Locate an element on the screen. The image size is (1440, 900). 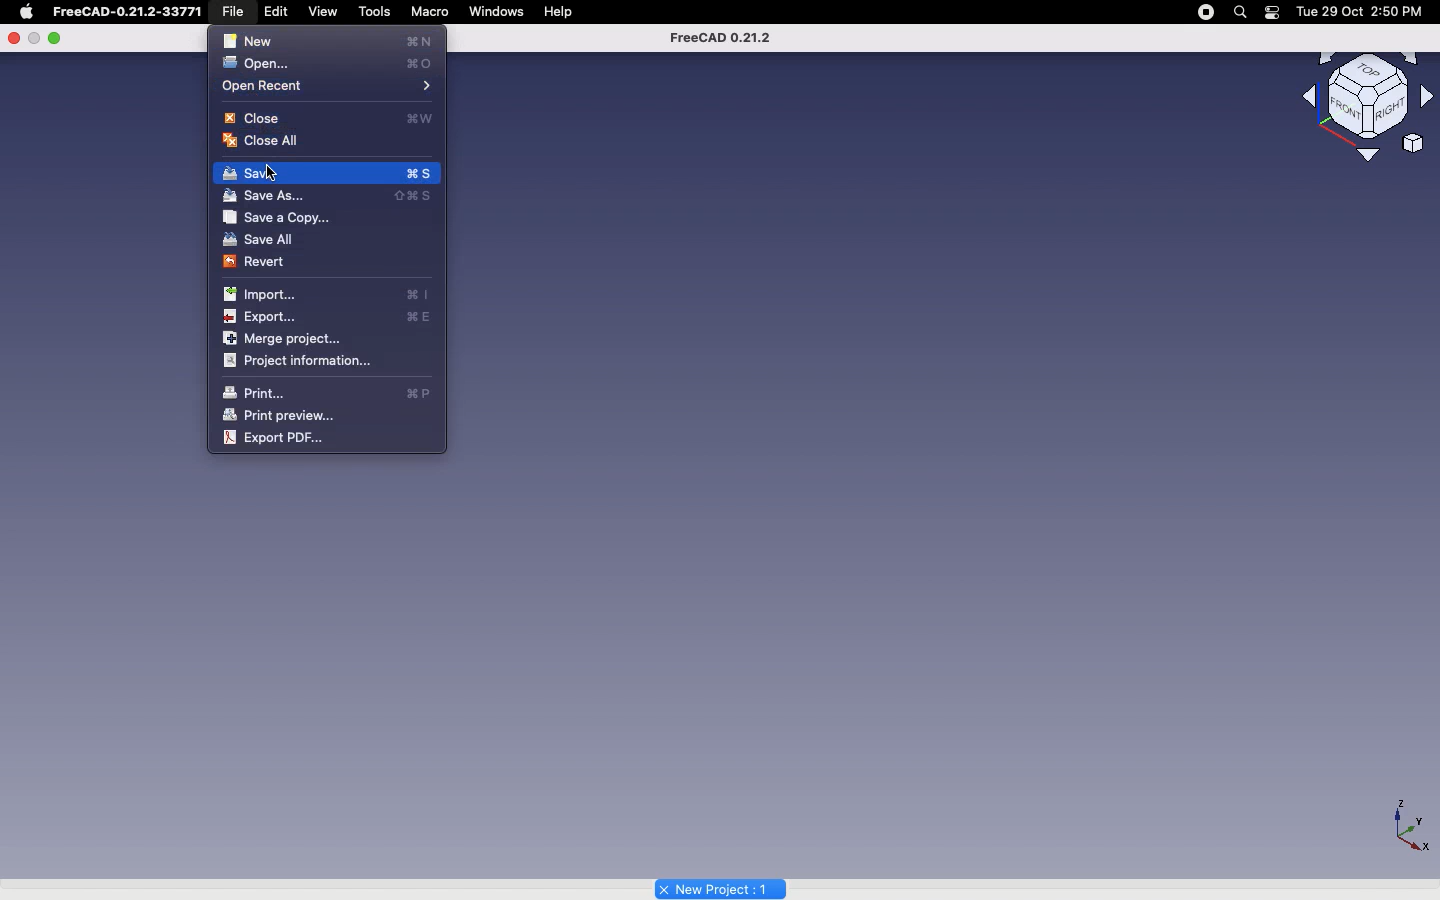
Open  is located at coordinates (332, 64).